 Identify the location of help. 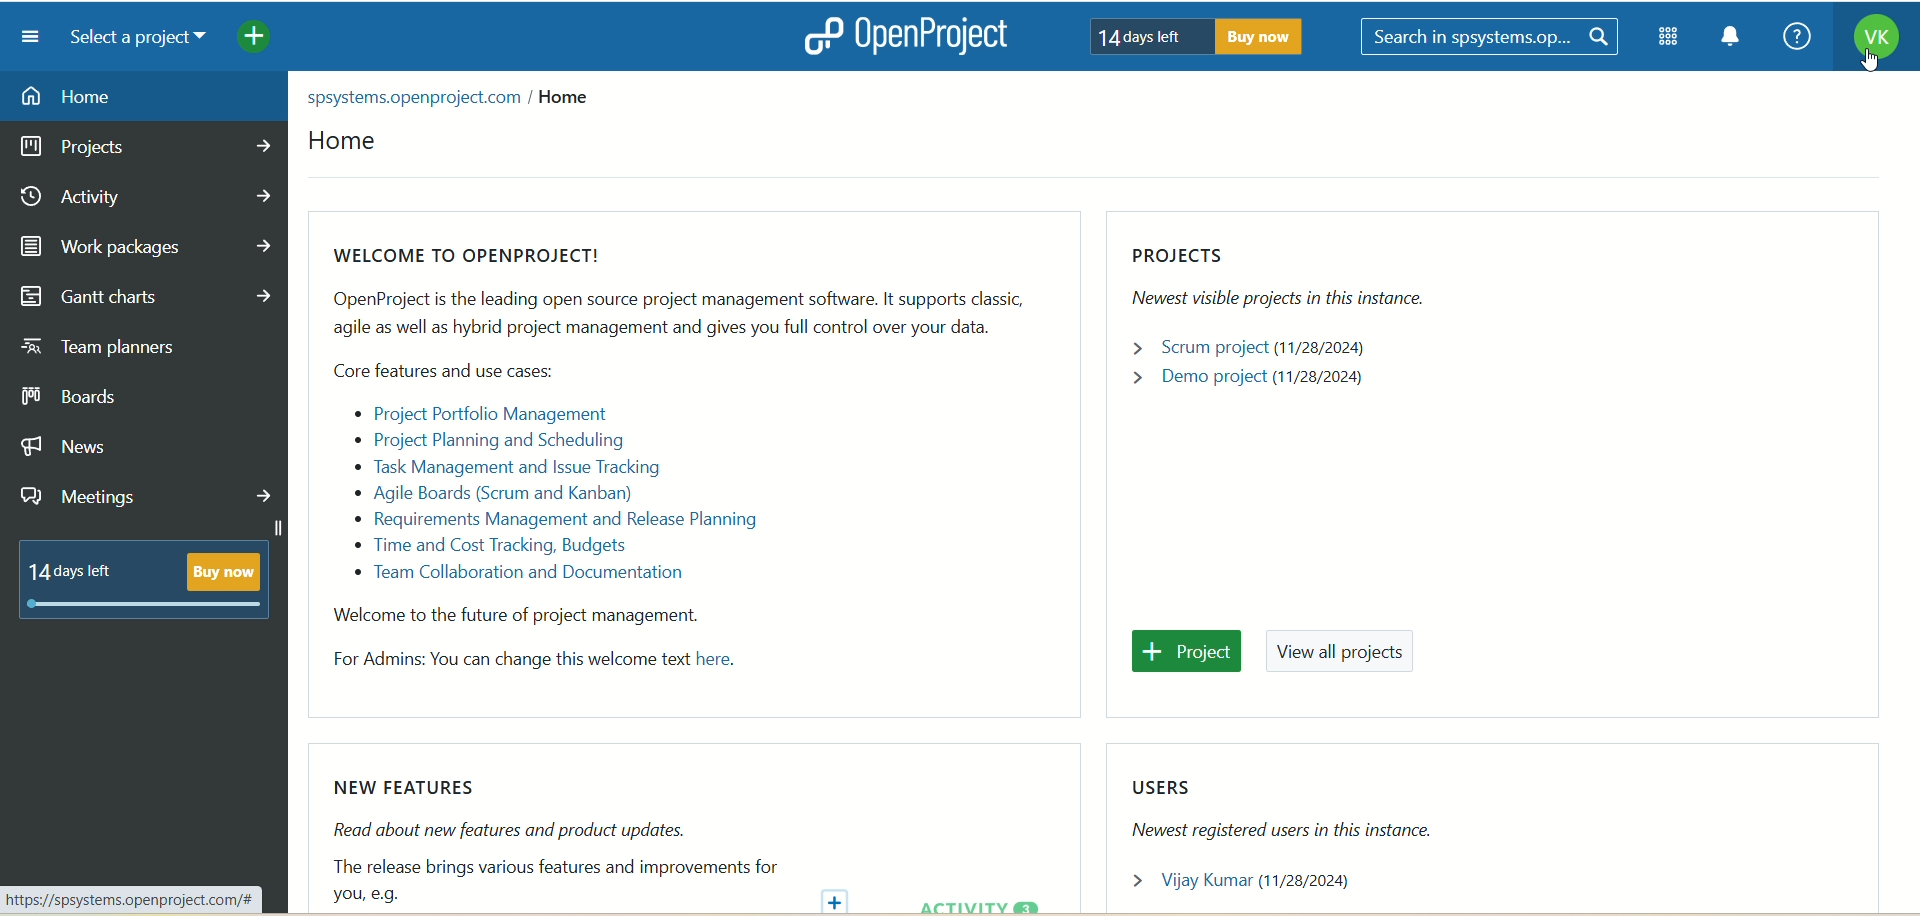
(1791, 38).